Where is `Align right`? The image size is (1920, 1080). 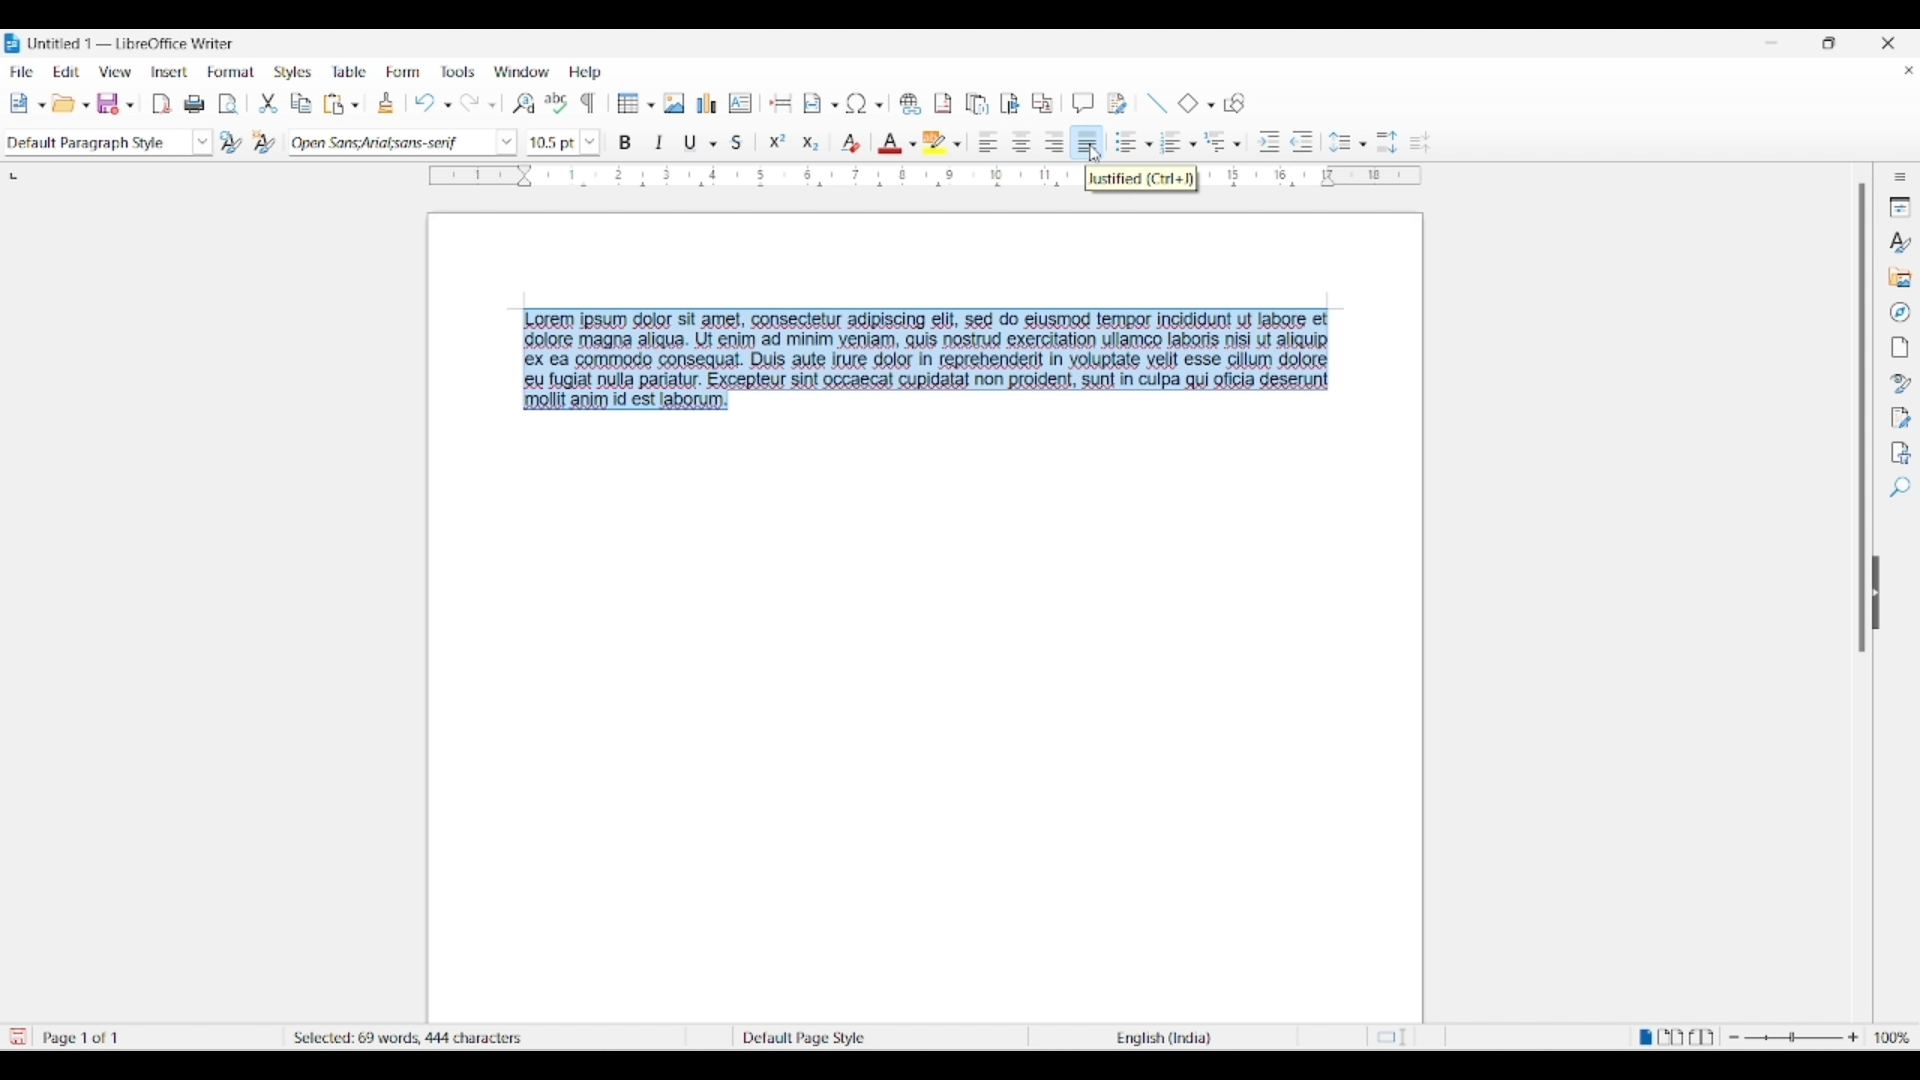 Align right is located at coordinates (1055, 141).